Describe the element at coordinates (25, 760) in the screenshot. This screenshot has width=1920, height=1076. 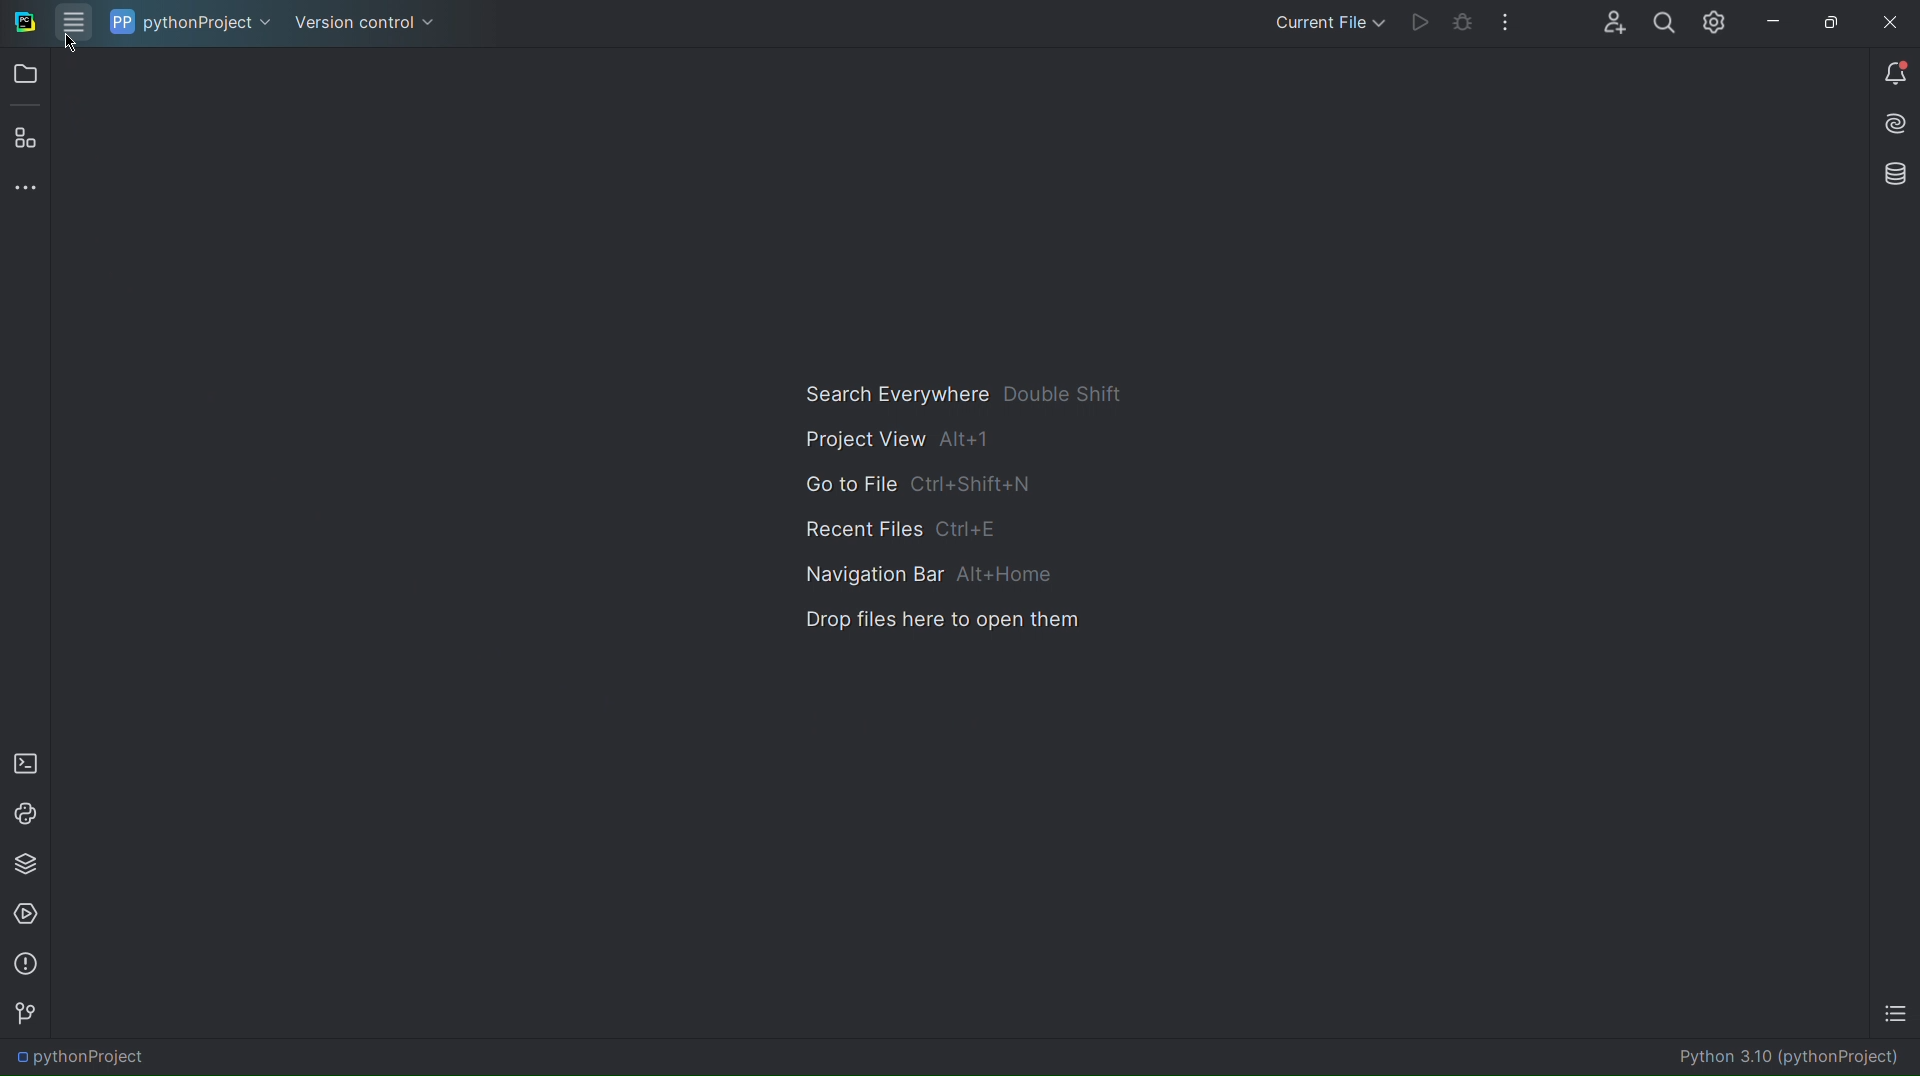
I see `Terminal` at that location.